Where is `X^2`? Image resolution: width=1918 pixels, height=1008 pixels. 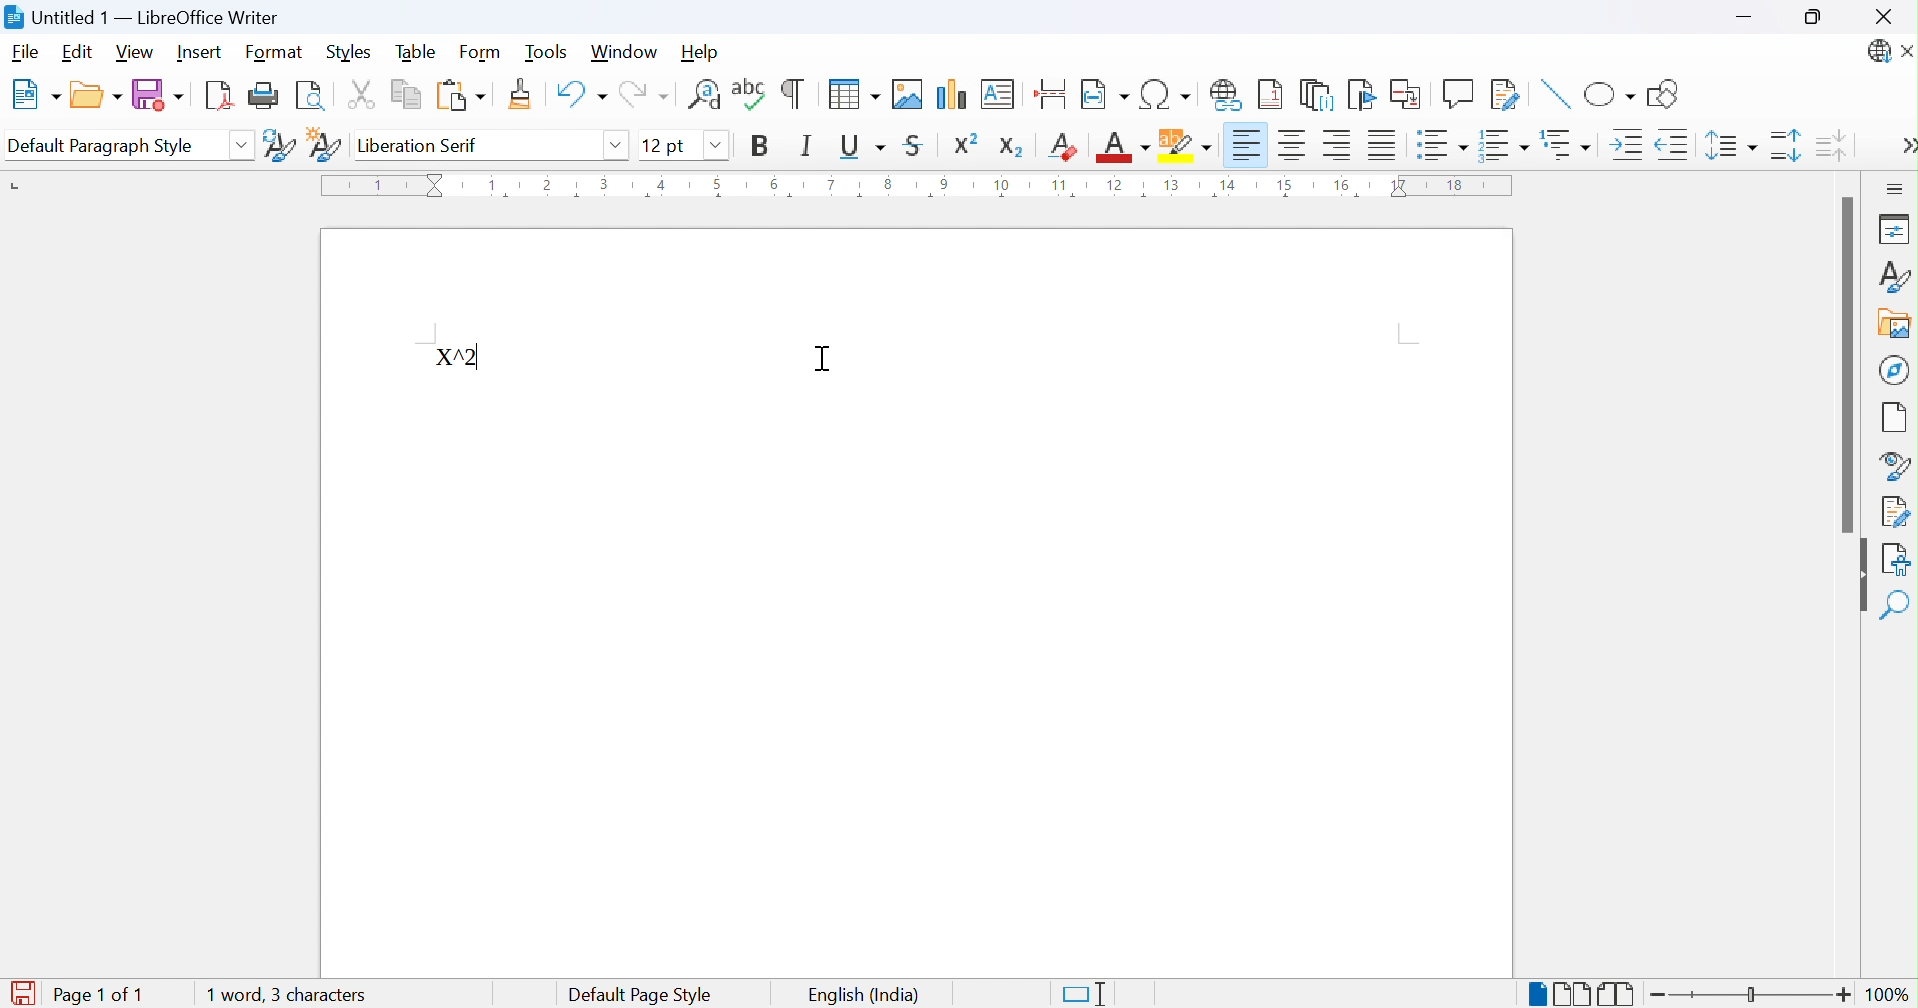
X^2 is located at coordinates (456, 358).